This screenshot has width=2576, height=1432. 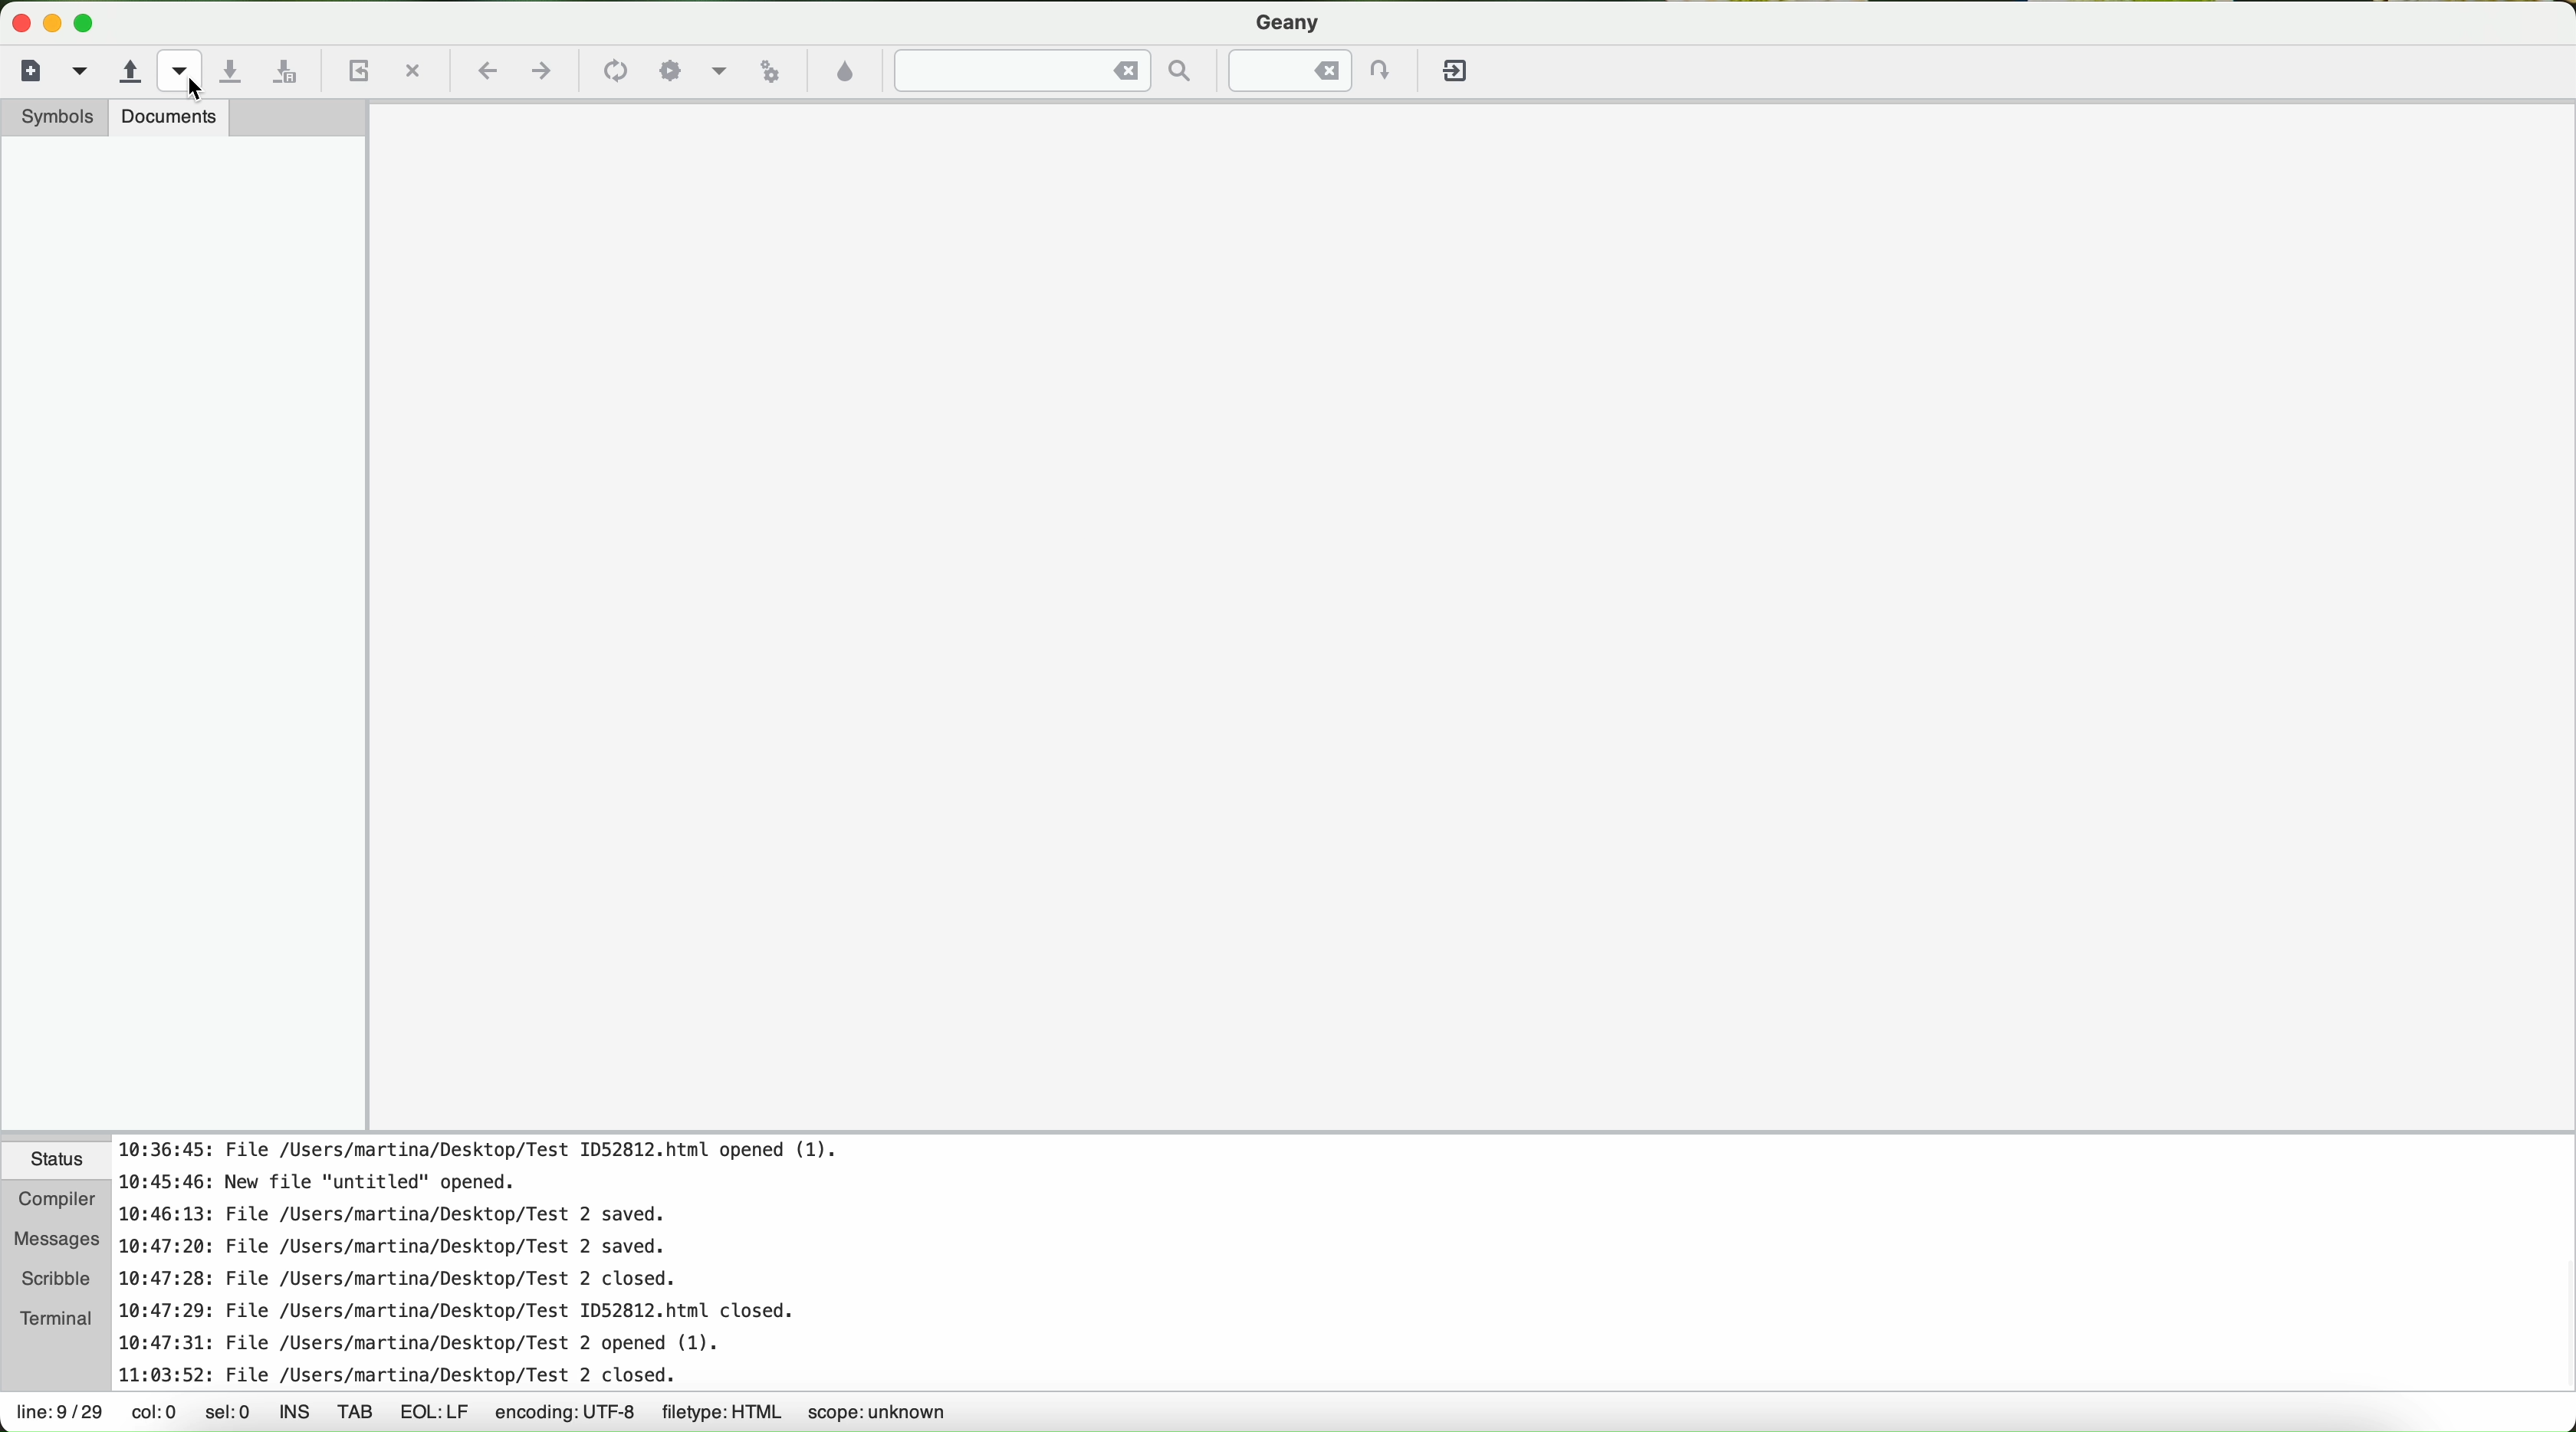 What do you see at coordinates (52, 1277) in the screenshot?
I see `scribble` at bounding box center [52, 1277].